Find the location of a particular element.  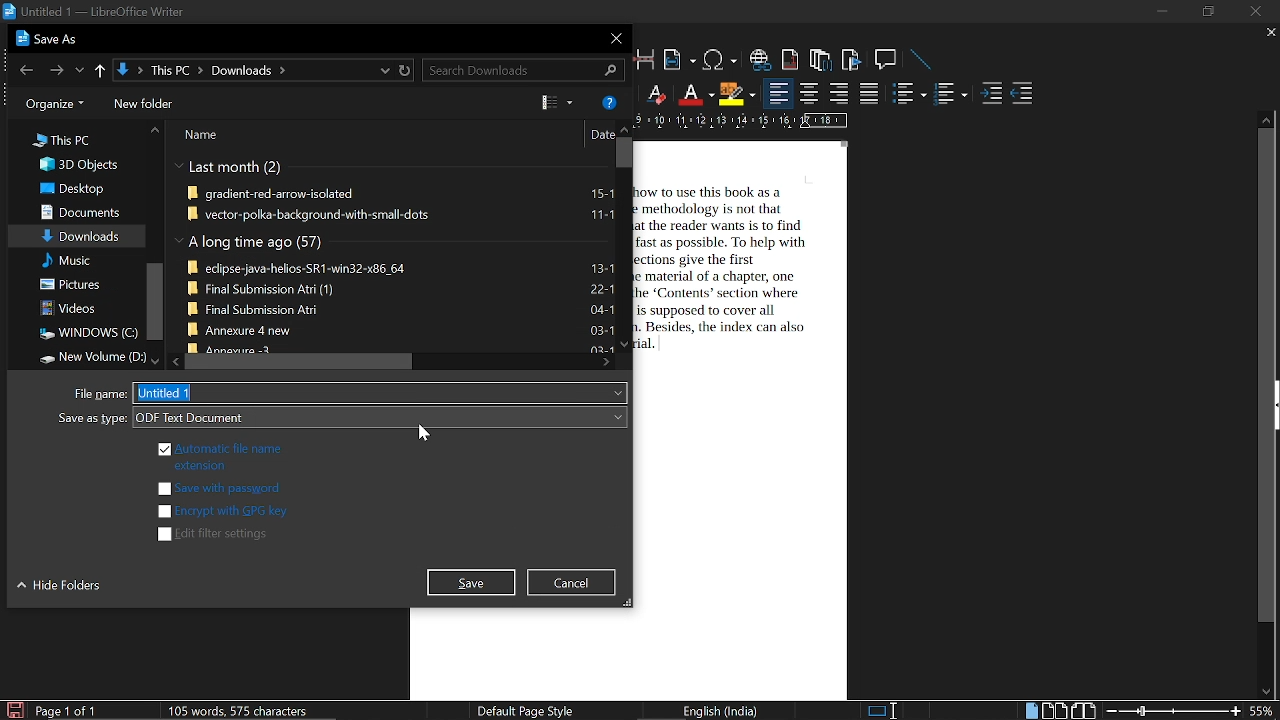

current zoom is located at coordinates (1264, 710).